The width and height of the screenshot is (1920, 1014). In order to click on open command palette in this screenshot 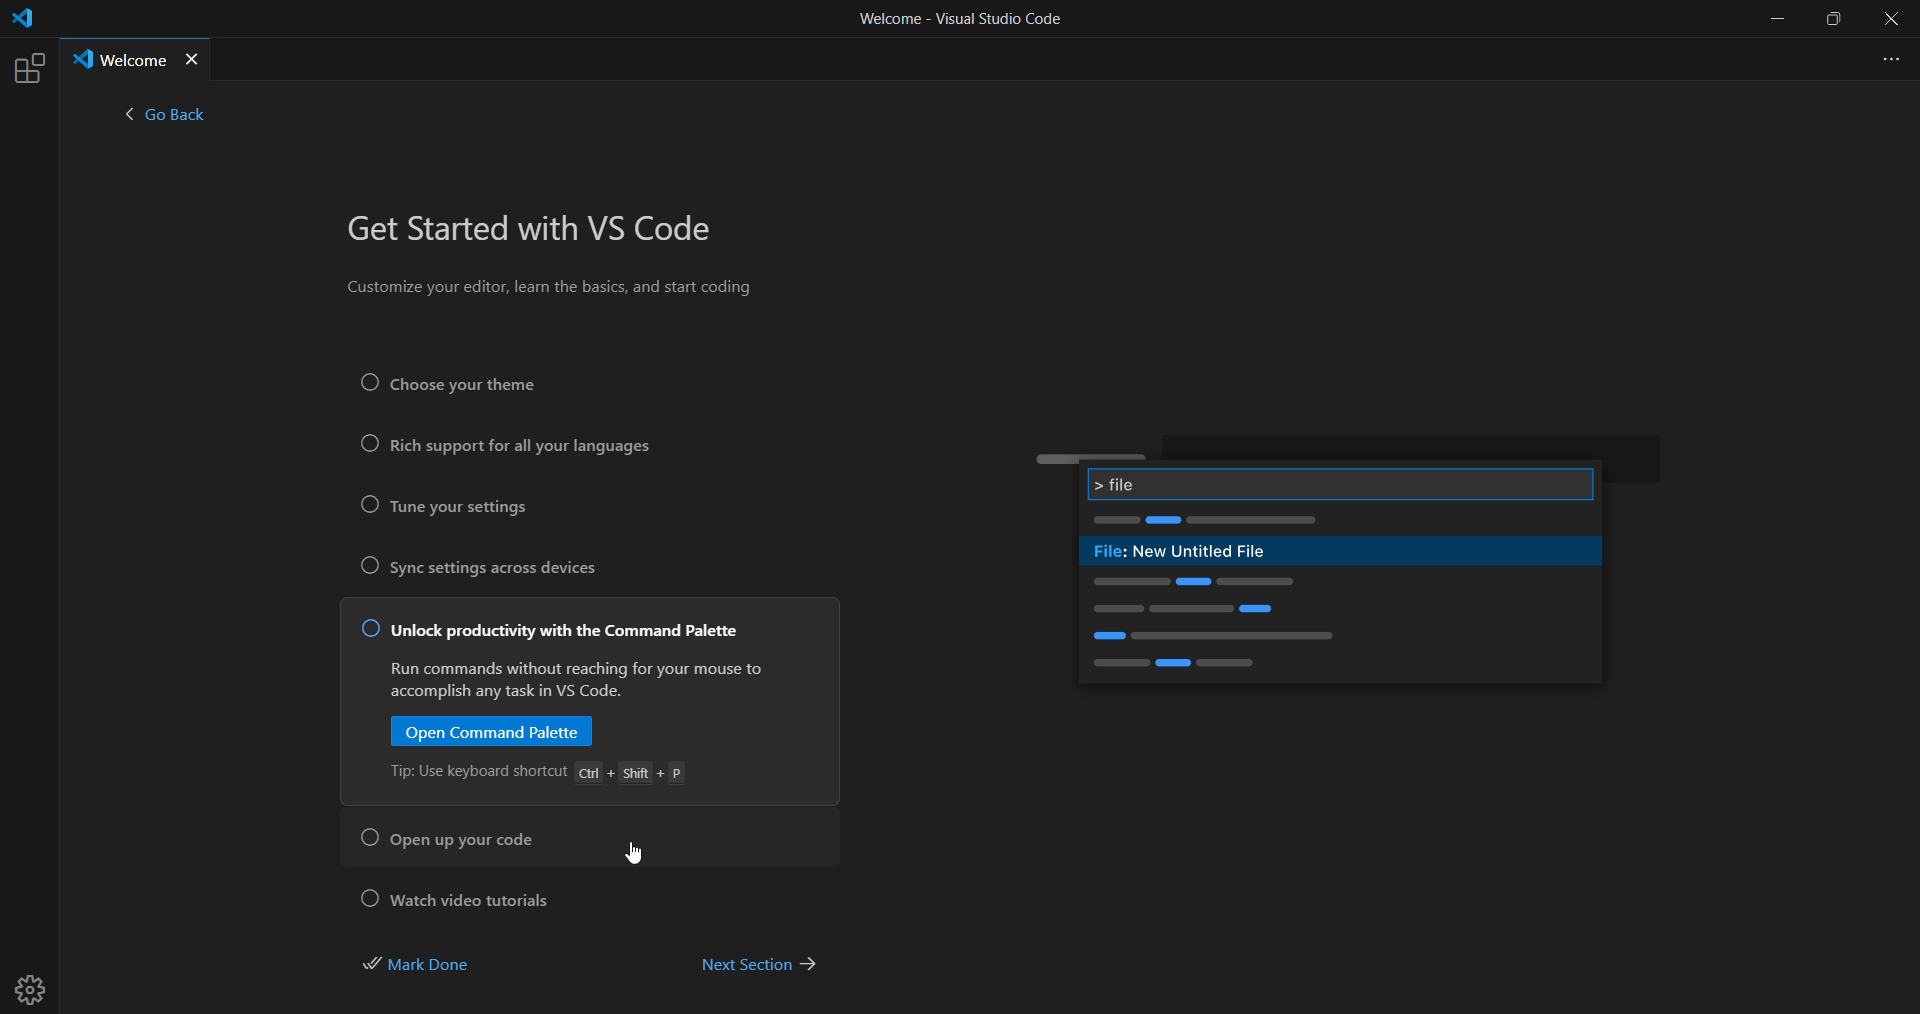, I will do `click(493, 733)`.